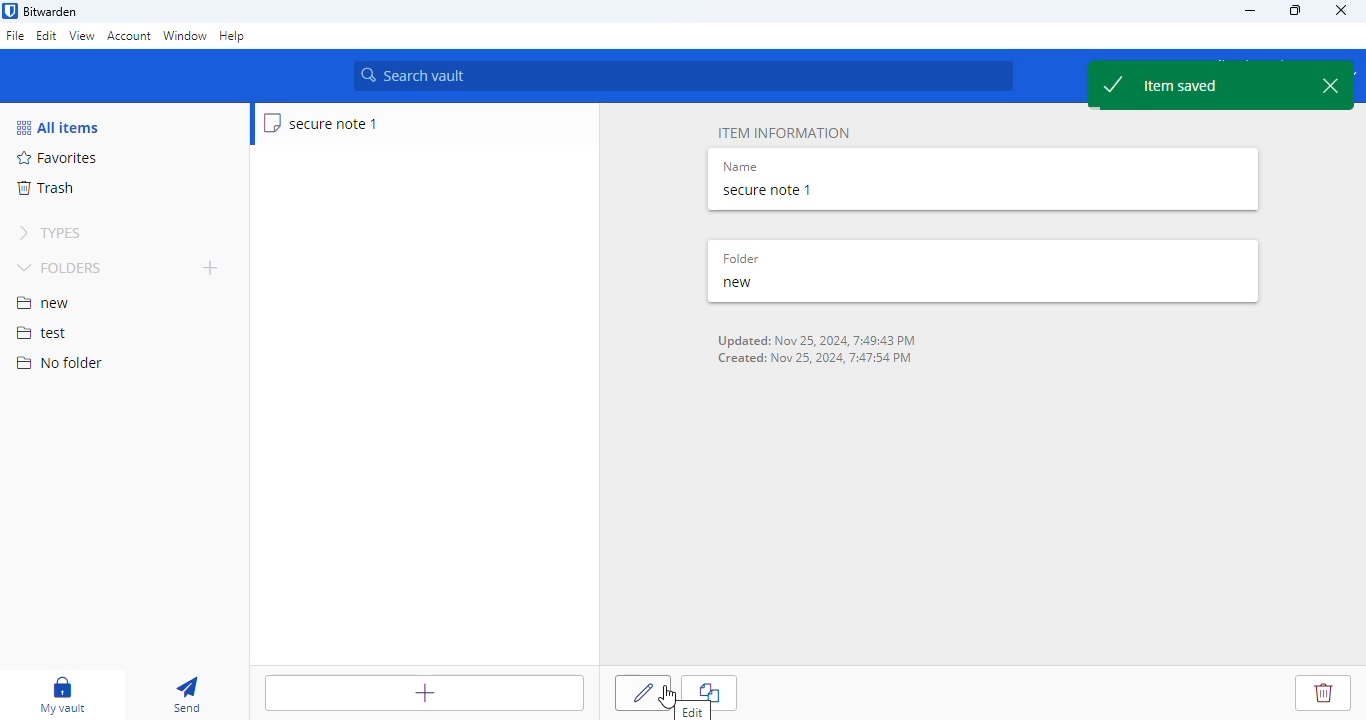 This screenshot has height=720, width=1366. What do you see at coordinates (129, 36) in the screenshot?
I see `account` at bounding box center [129, 36].